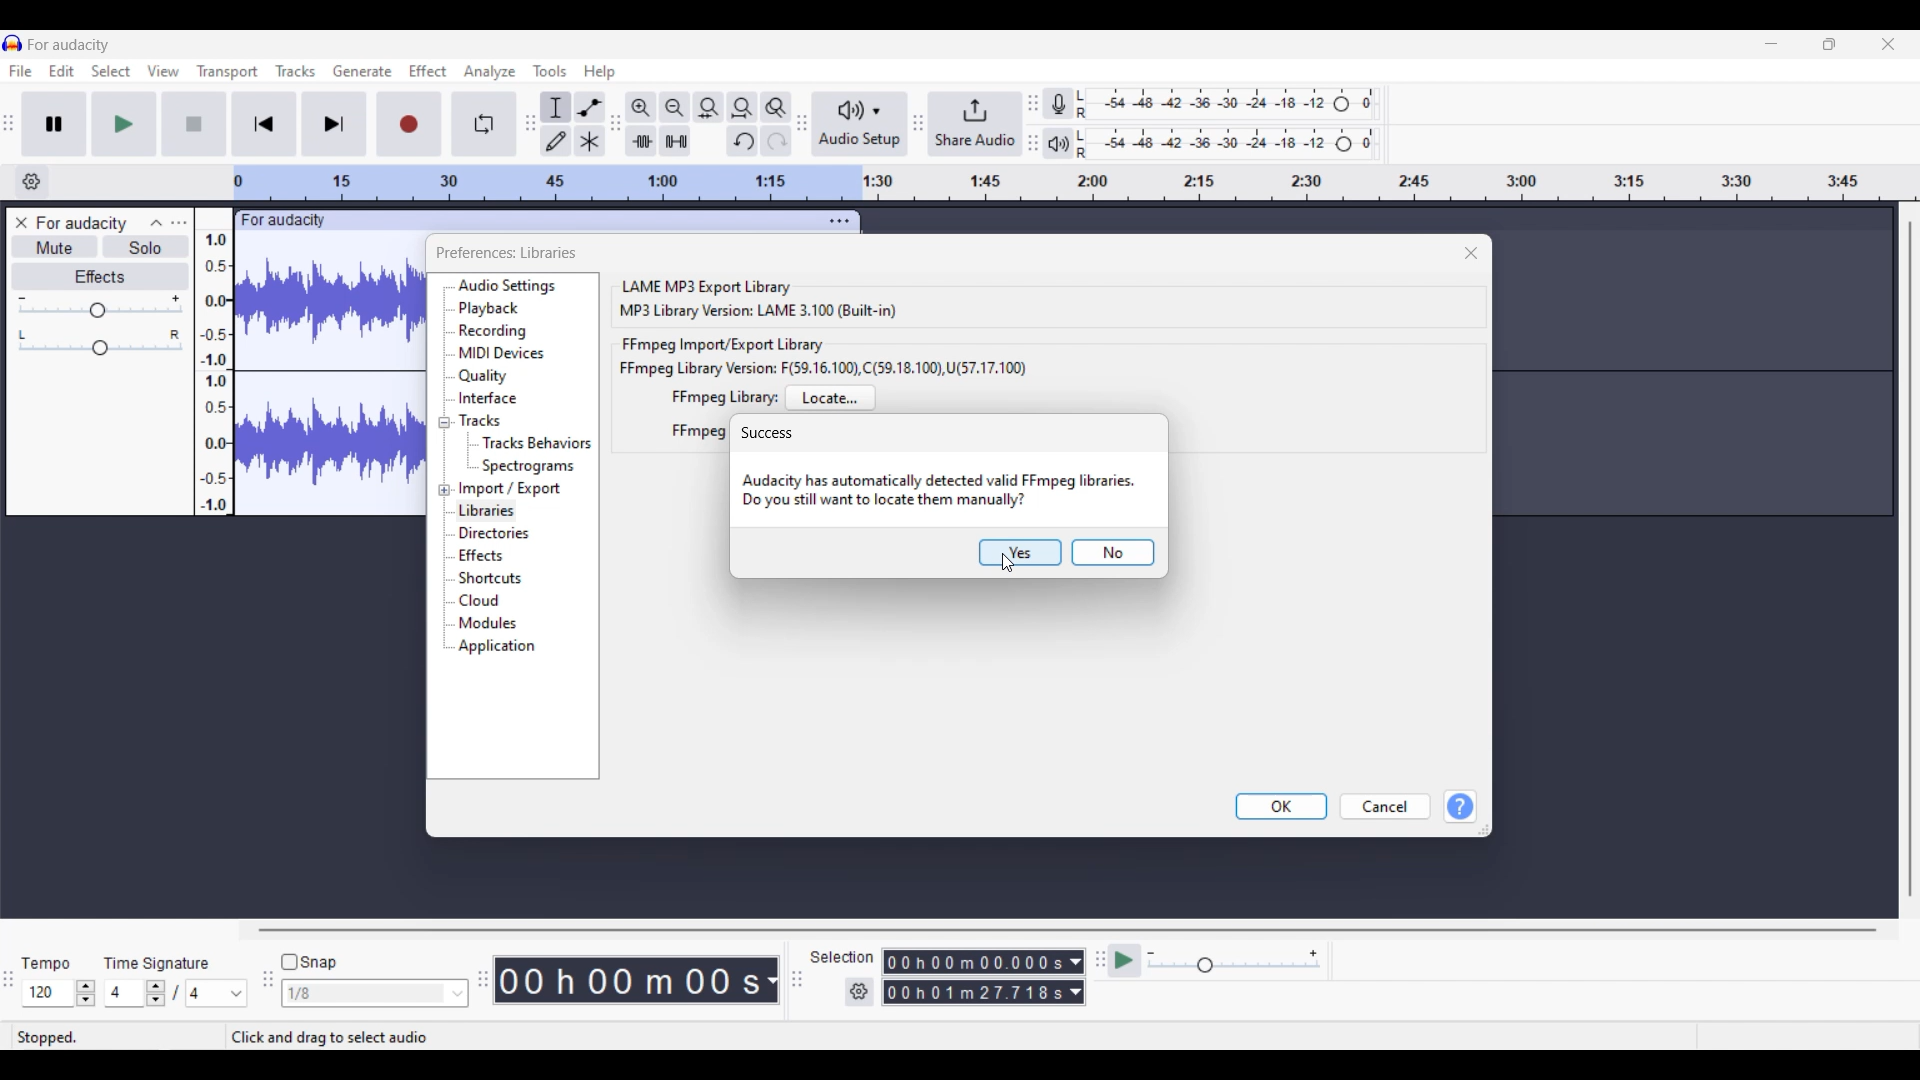 Image resolution: width=1920 pixels, height=1080 pixels. Describe the element at coordinates (46, 964) in the screenshot. I see `tempo` at that location.